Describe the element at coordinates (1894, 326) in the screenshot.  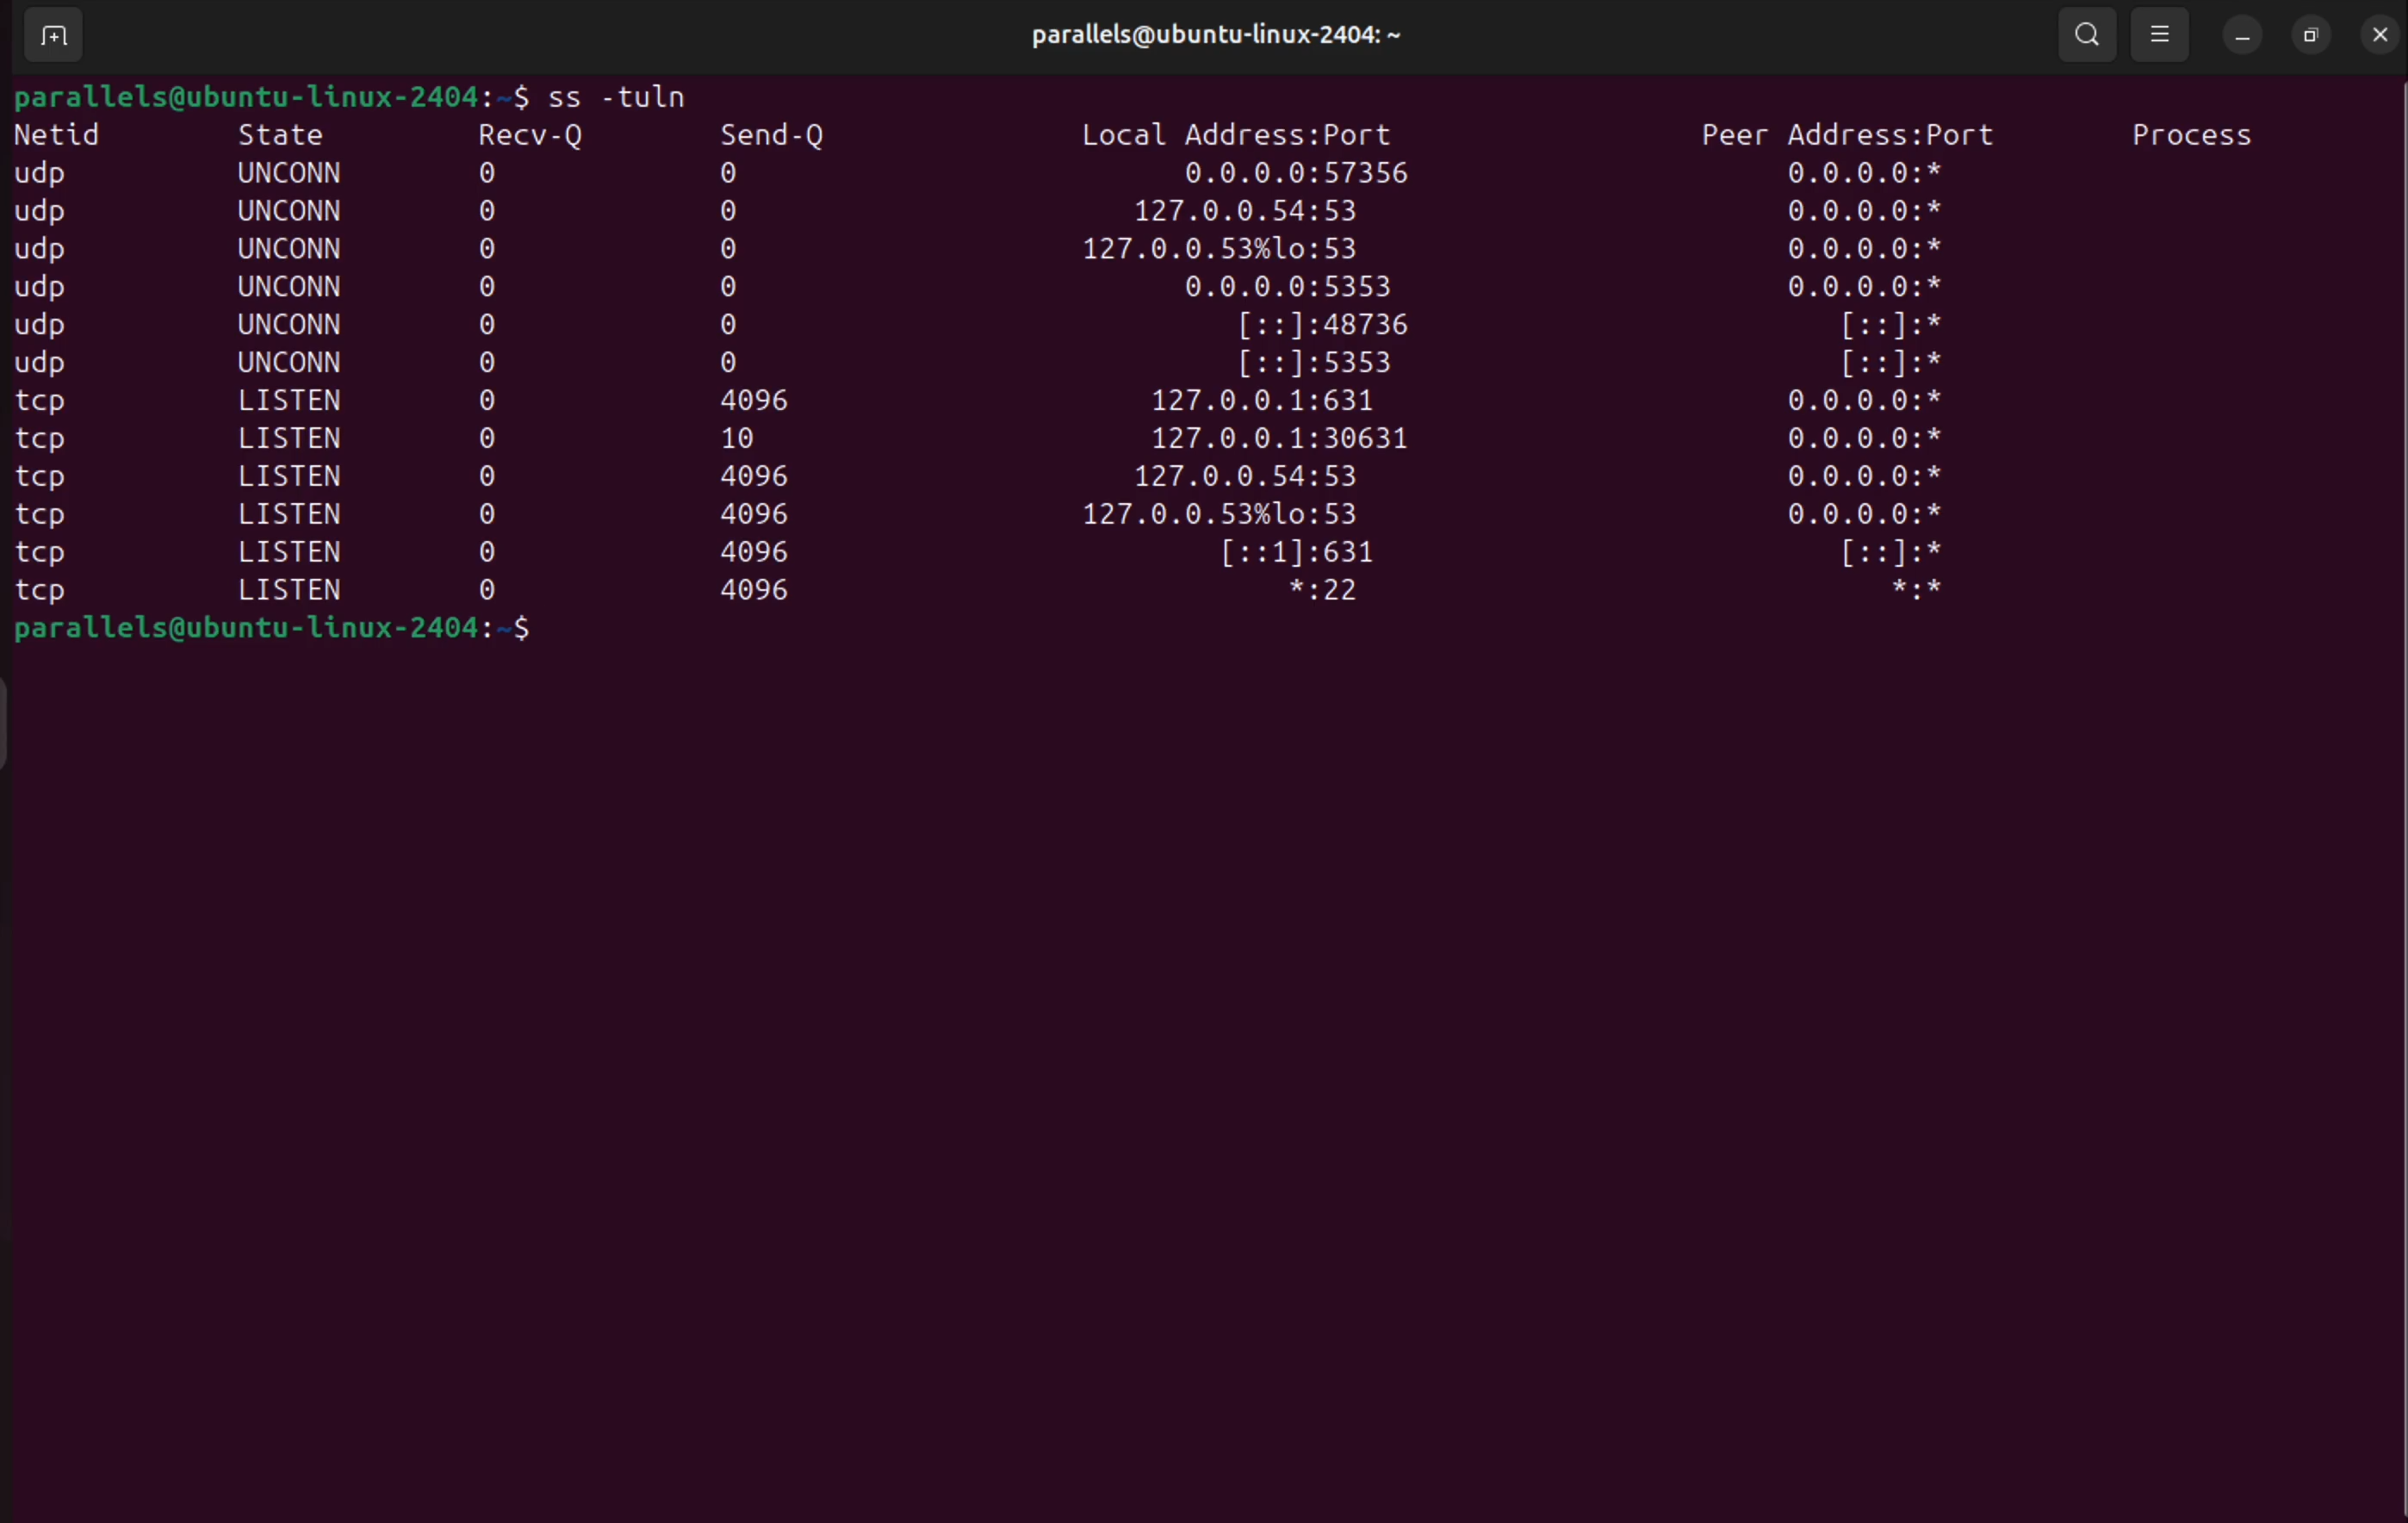
I see `*` at that location.